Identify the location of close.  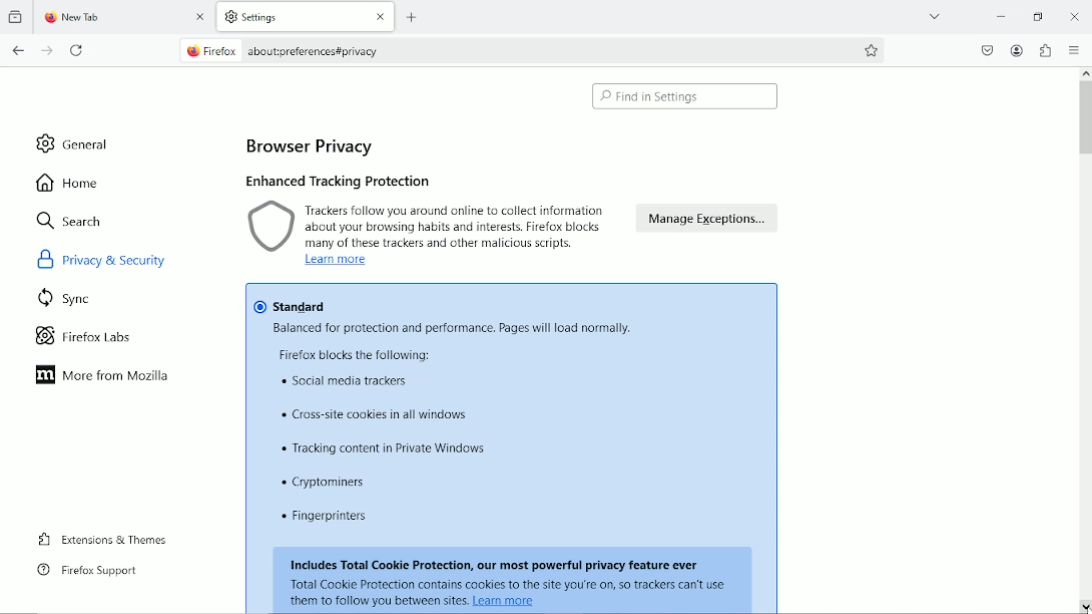
(202, 19).